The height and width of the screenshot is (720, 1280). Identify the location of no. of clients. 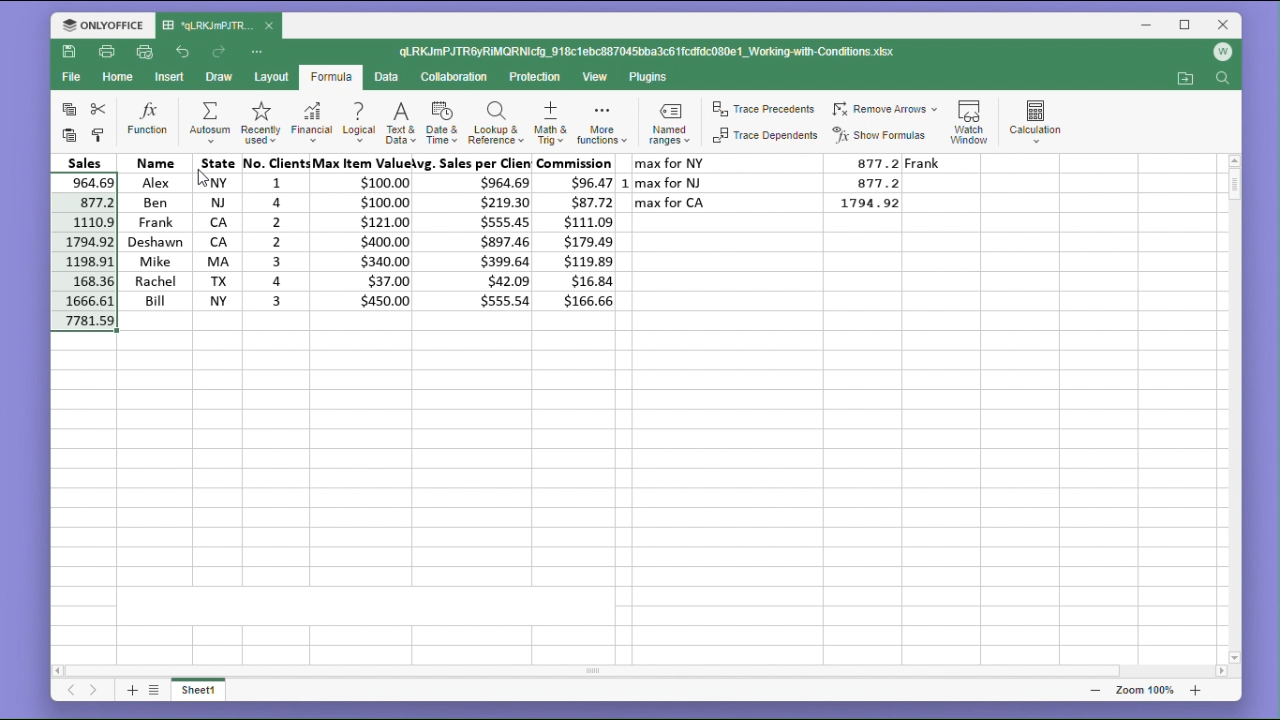
(273, 233).